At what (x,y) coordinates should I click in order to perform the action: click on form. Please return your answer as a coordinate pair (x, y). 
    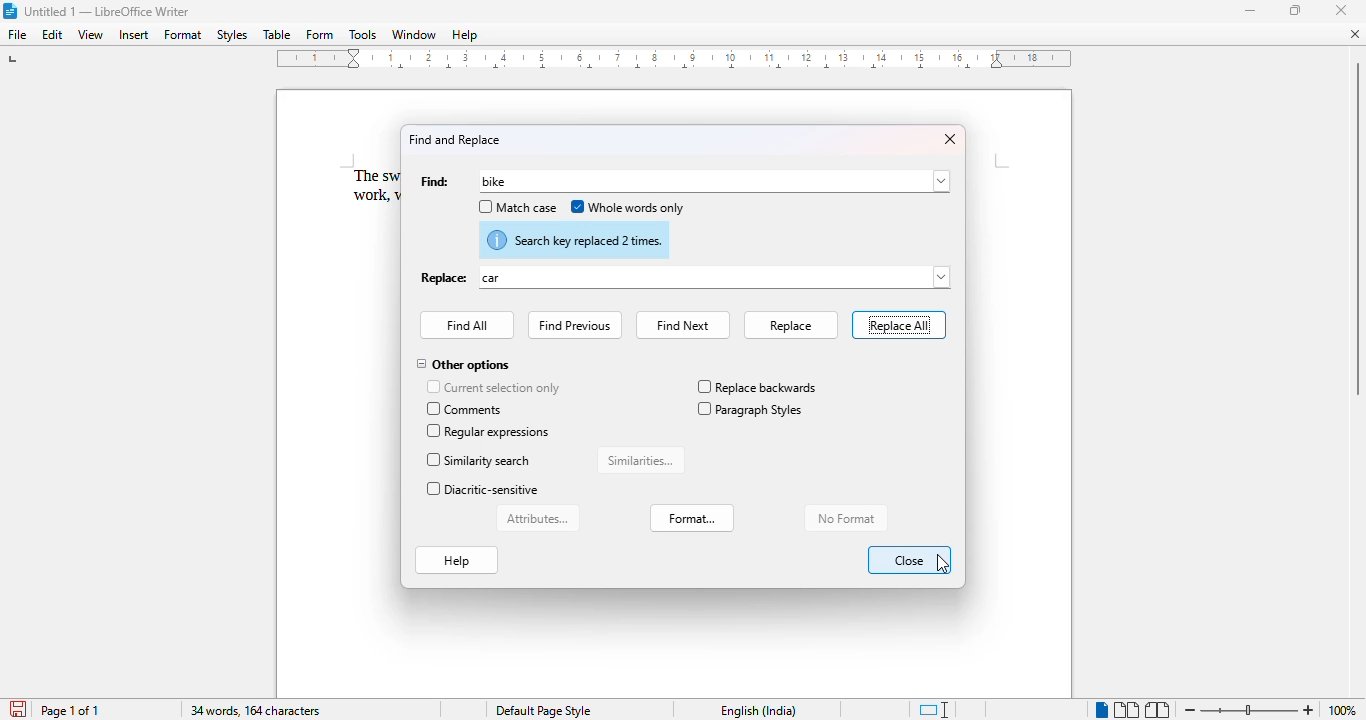
    Looking at the image, I should click on (320, 35).